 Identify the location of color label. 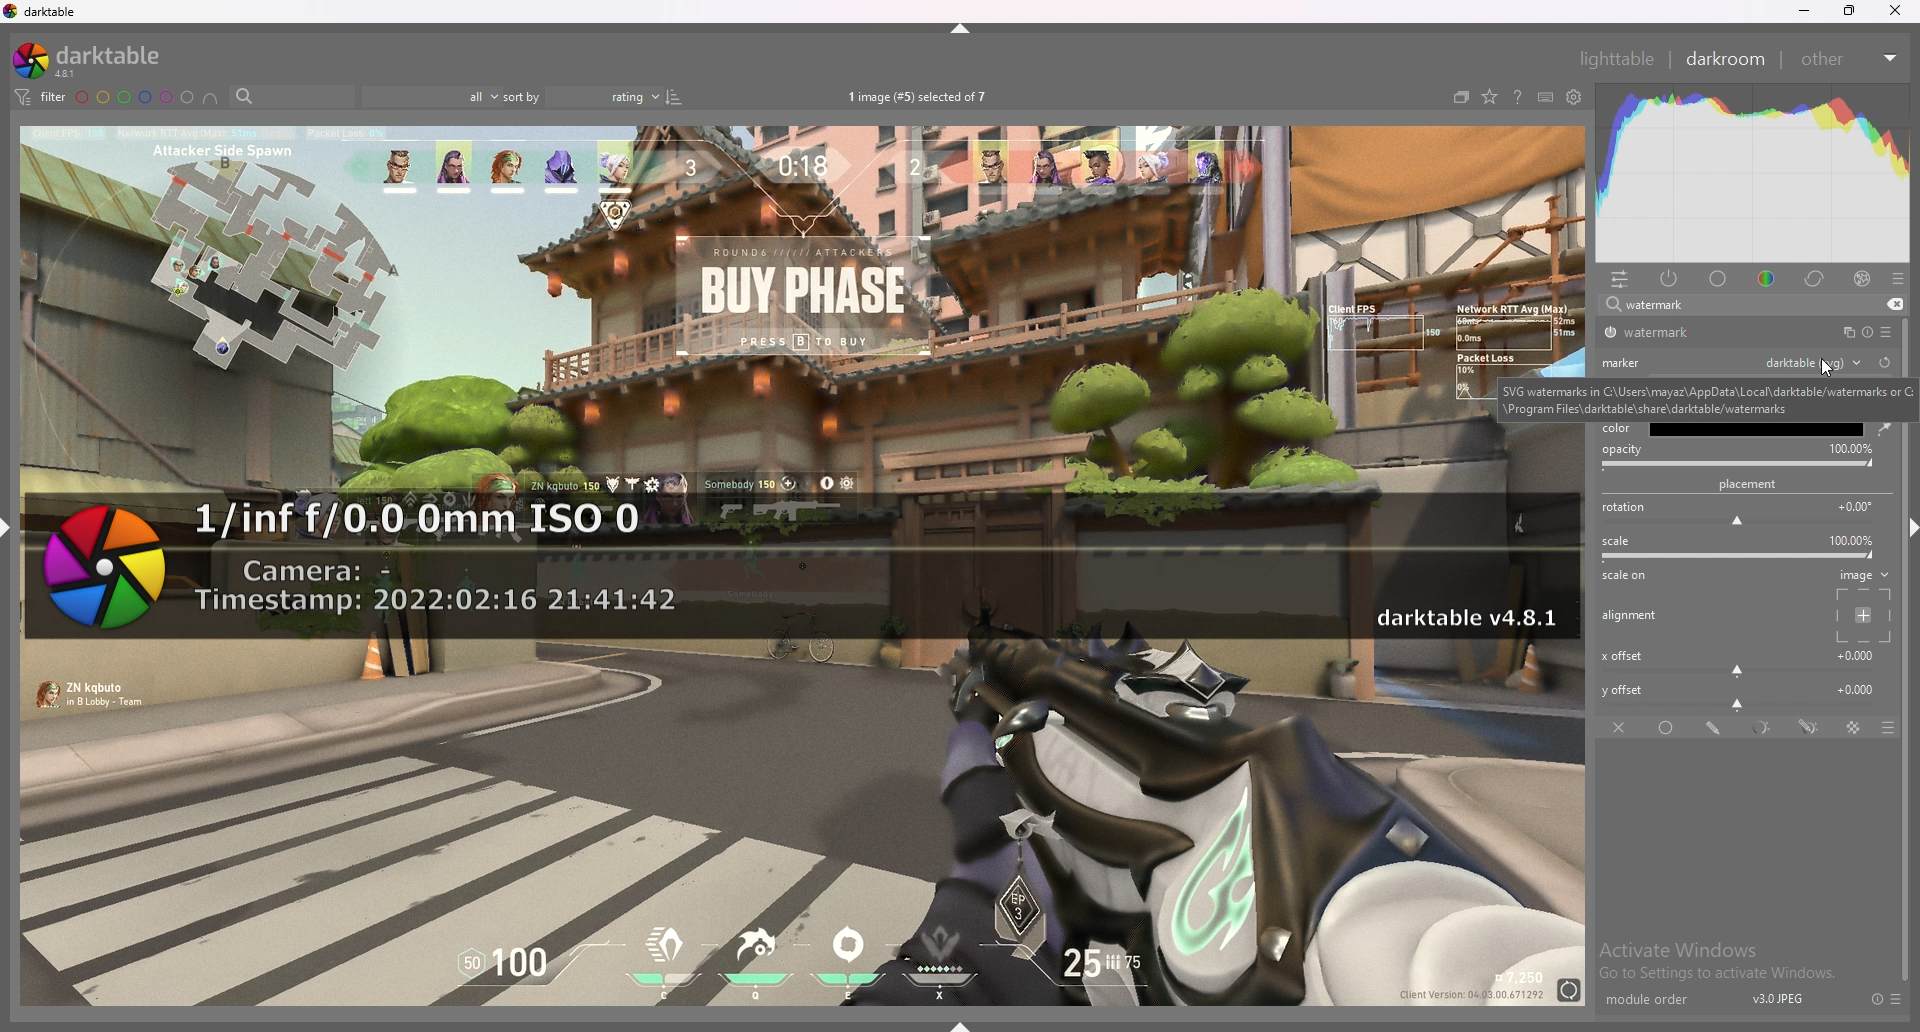
(136, 97).